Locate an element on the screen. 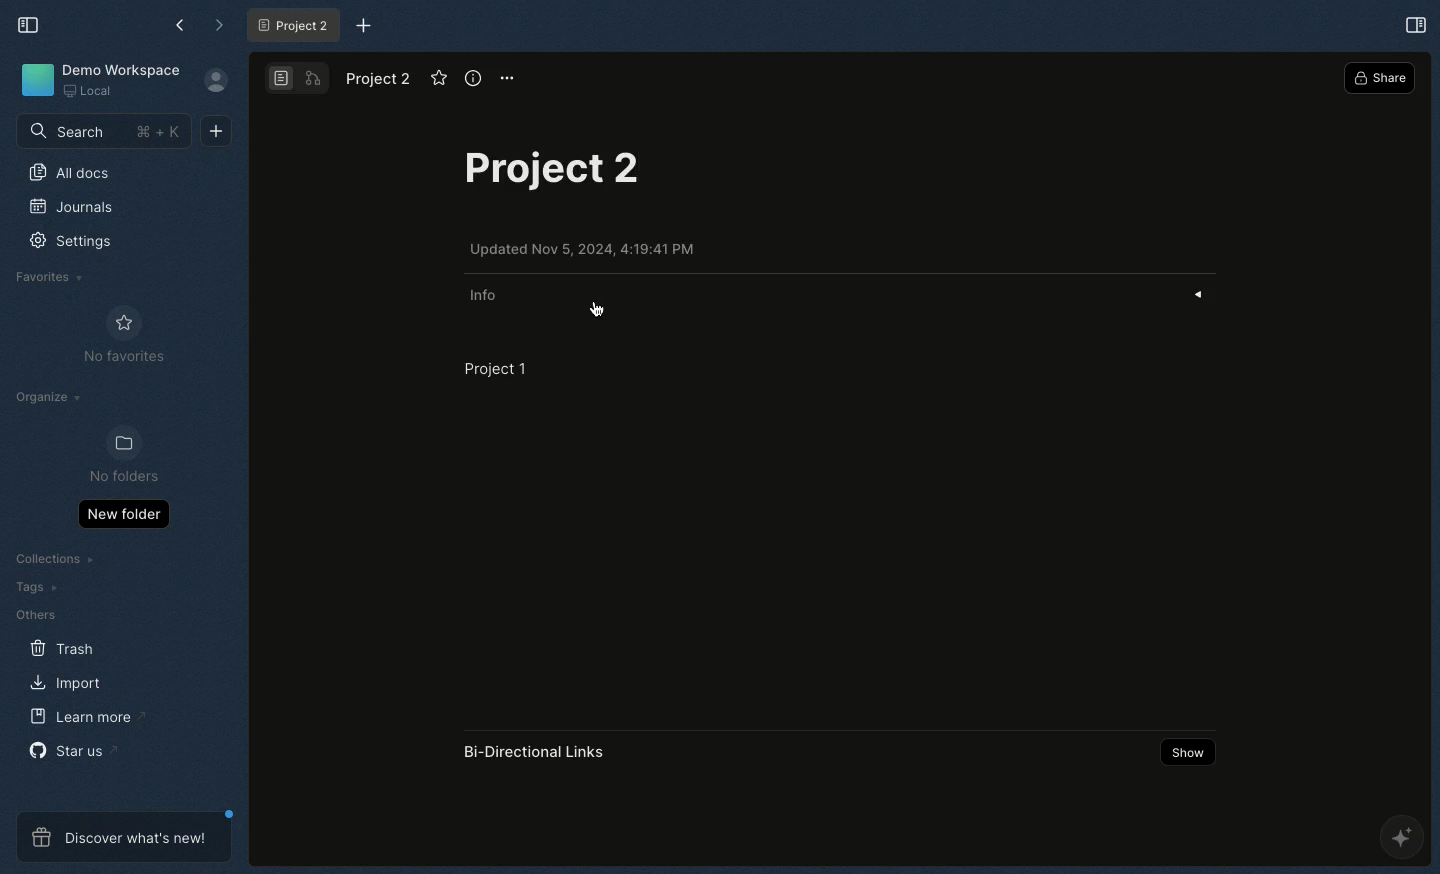  Import is located at coordinates (62, 680).